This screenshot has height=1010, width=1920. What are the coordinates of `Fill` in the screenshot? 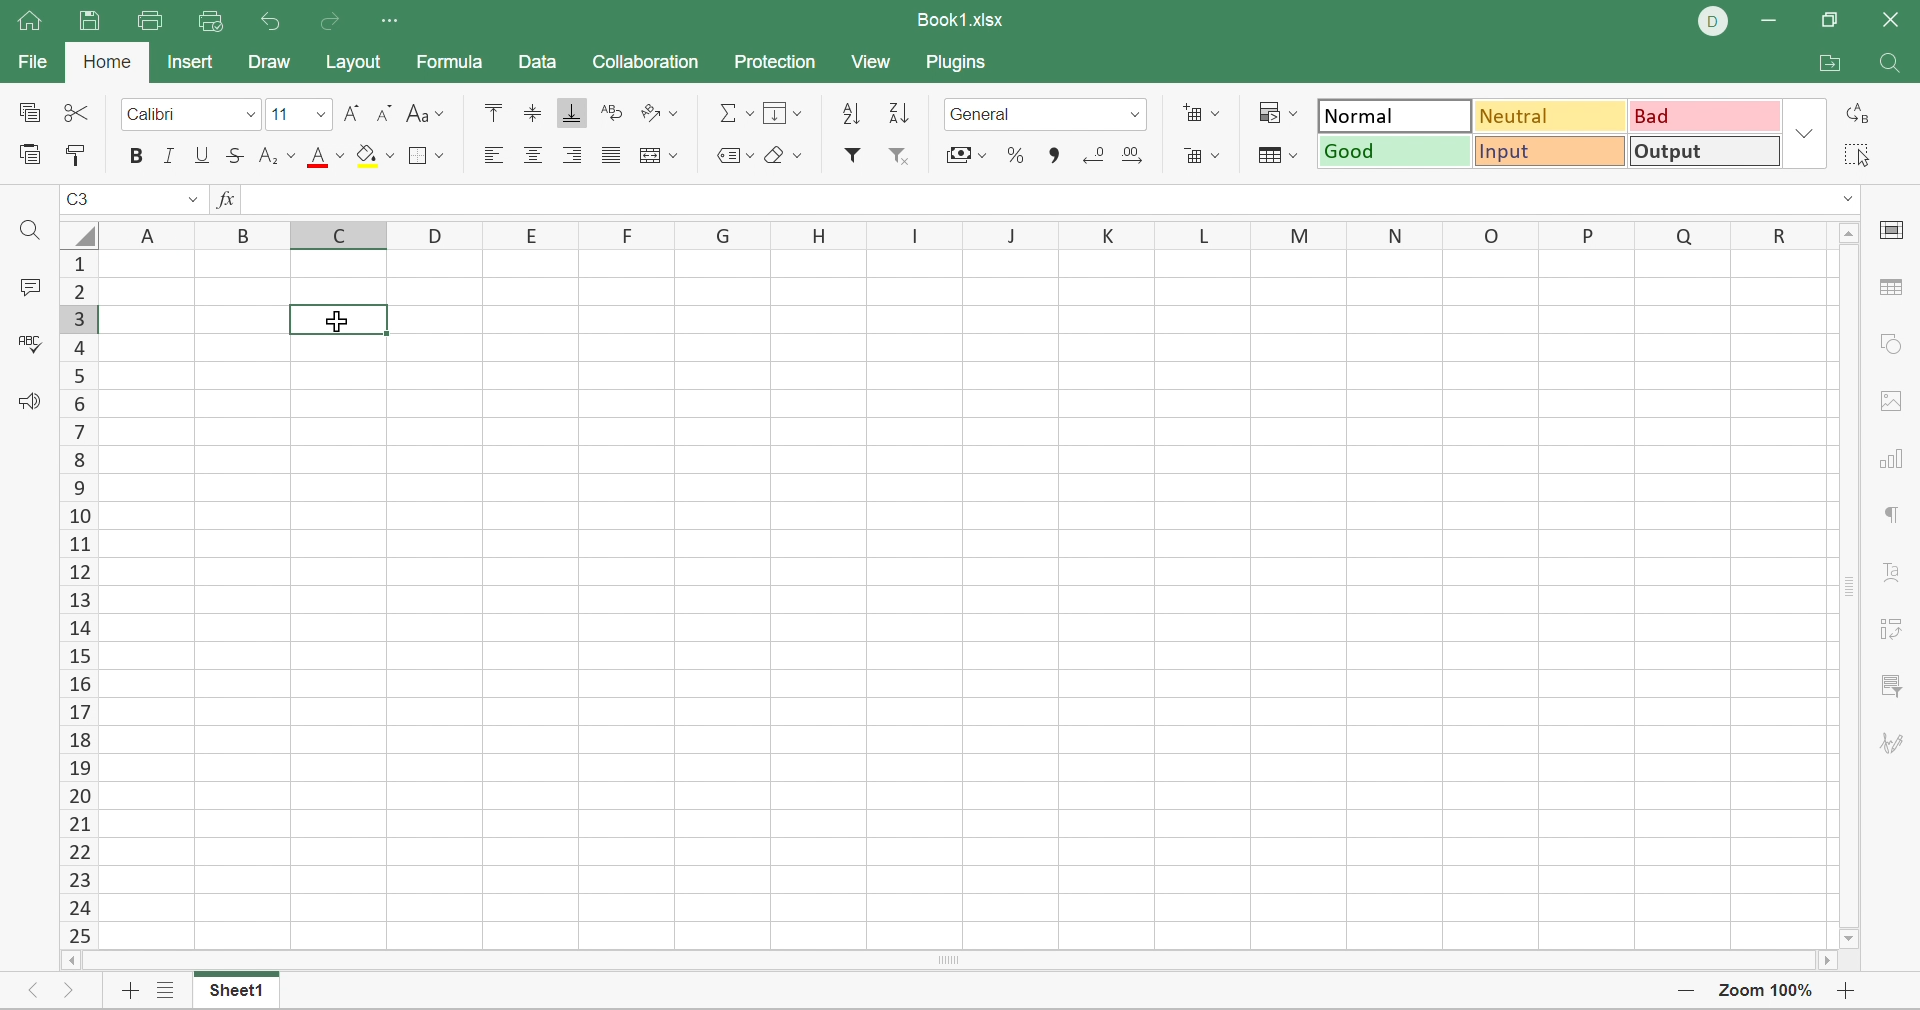 It's located at (785, 110).